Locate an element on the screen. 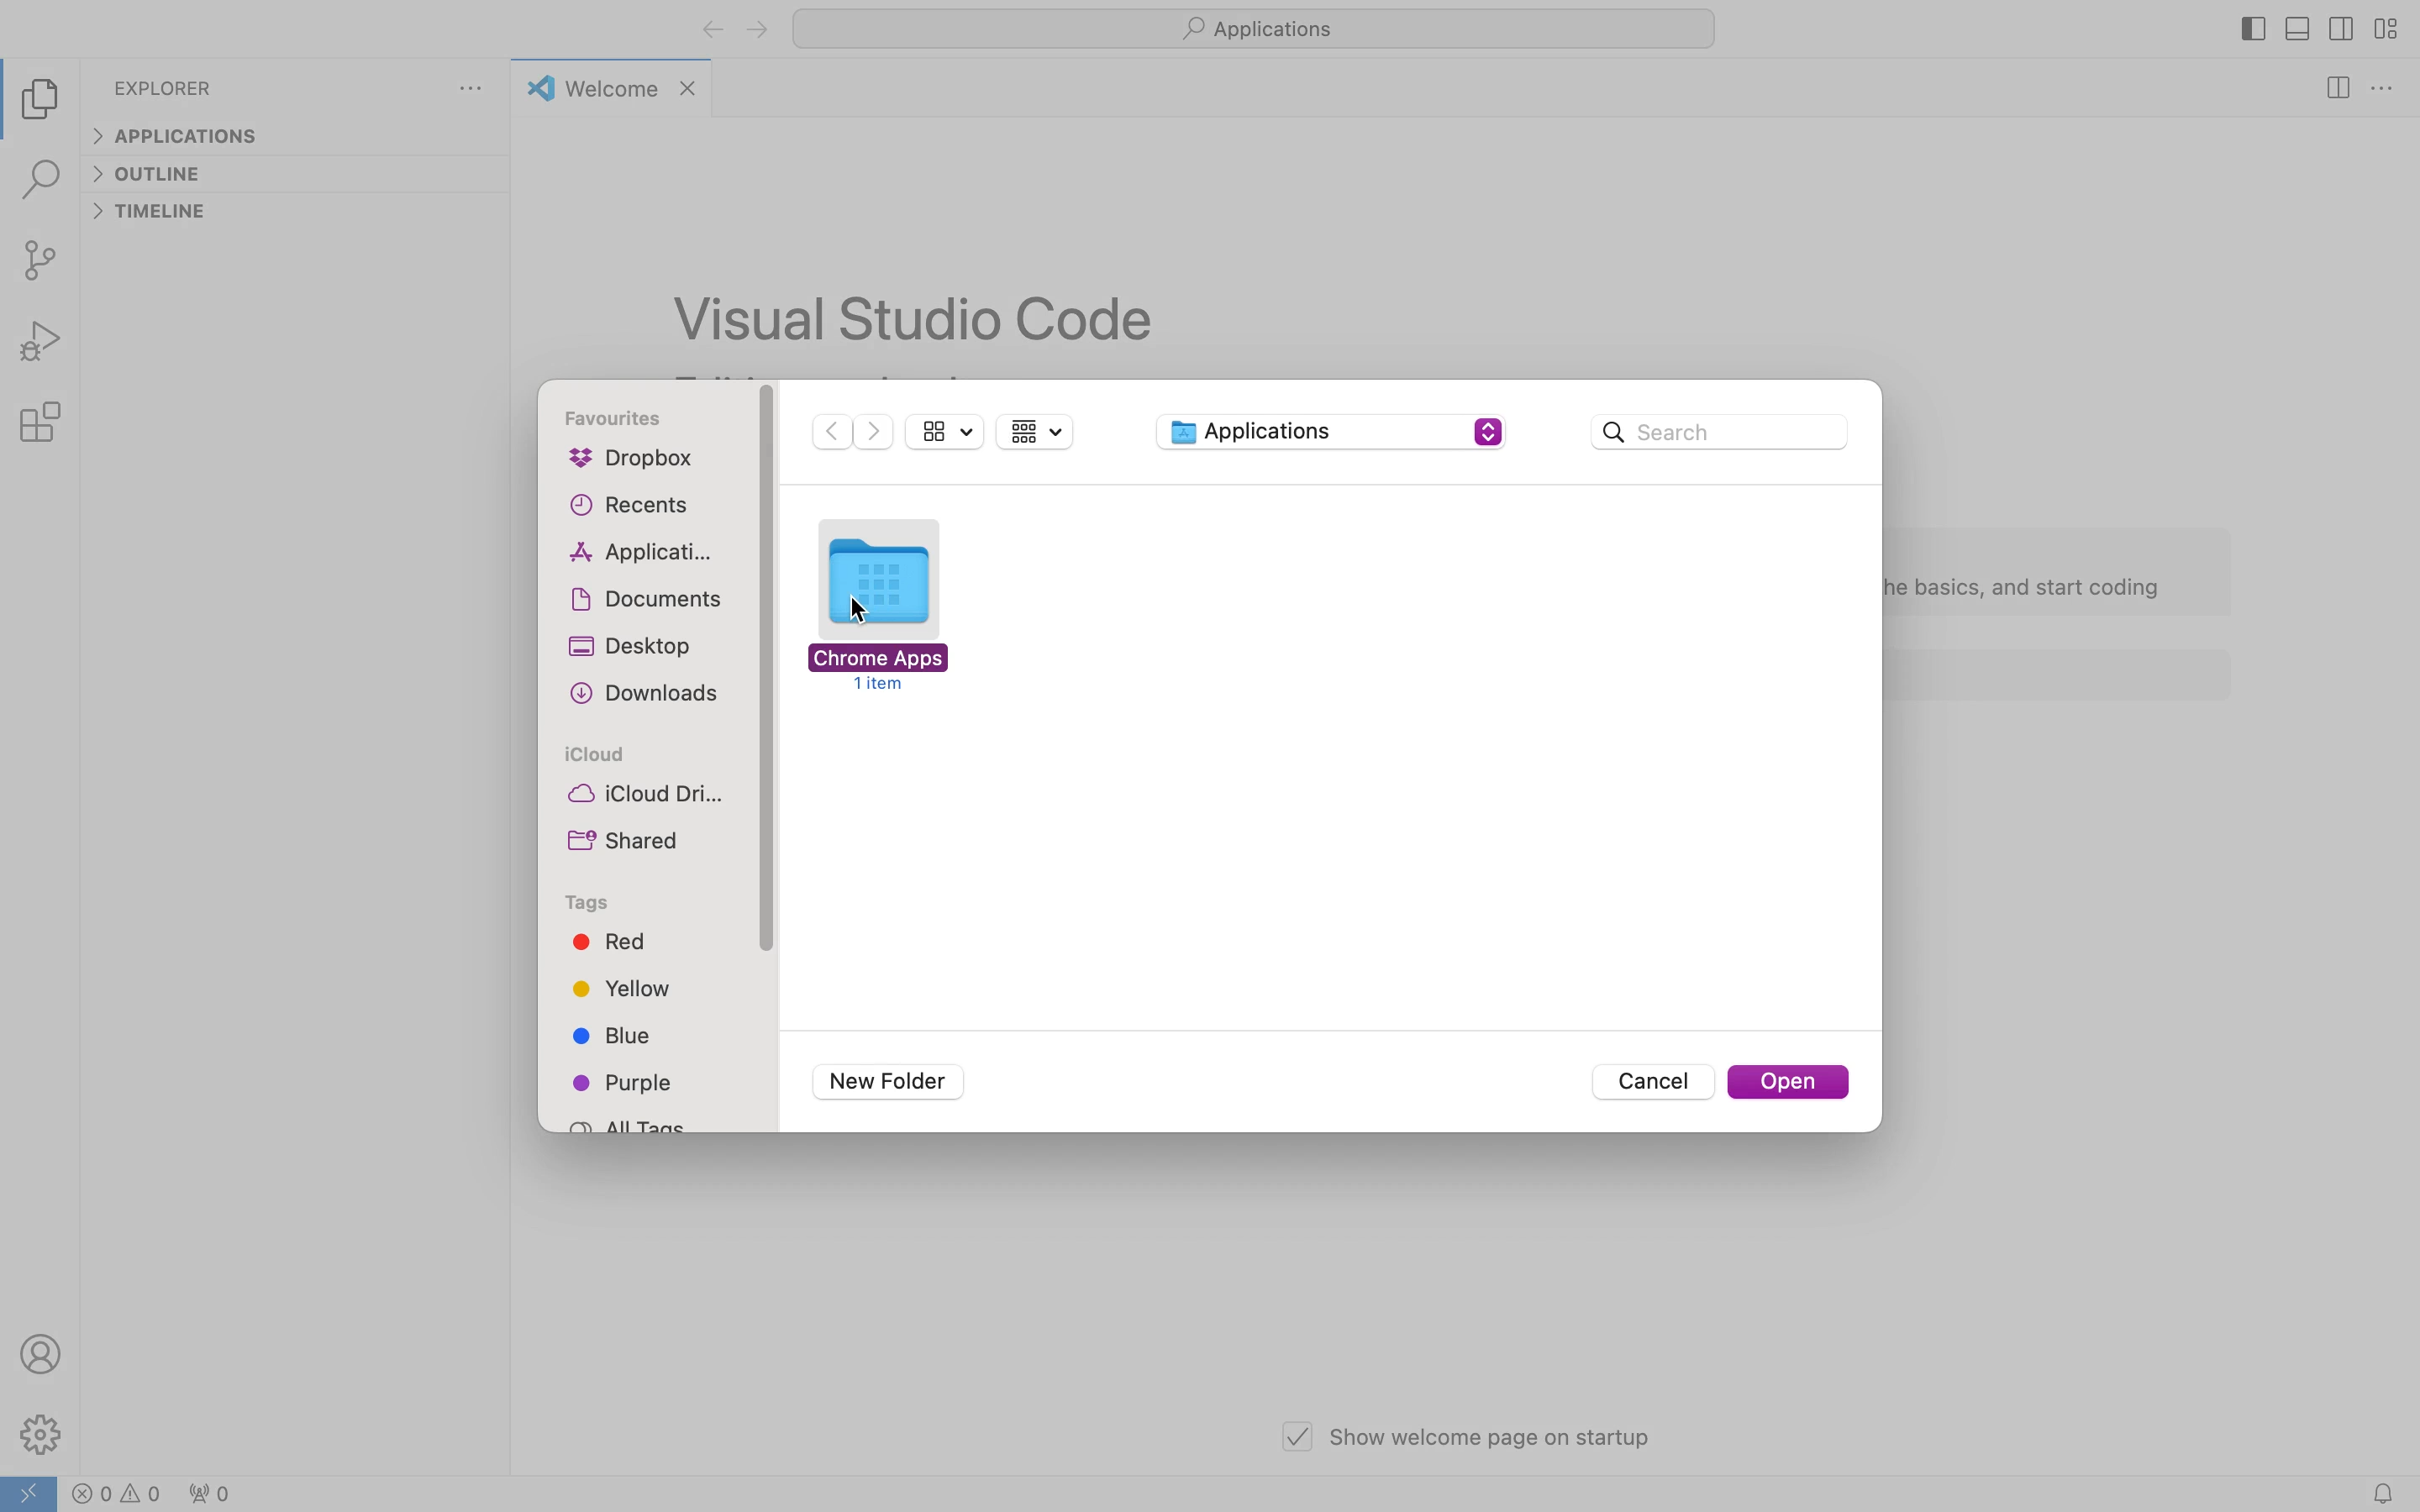 This screenshot has height=1512, width=2420. shared is located at coordinates (633, 838).